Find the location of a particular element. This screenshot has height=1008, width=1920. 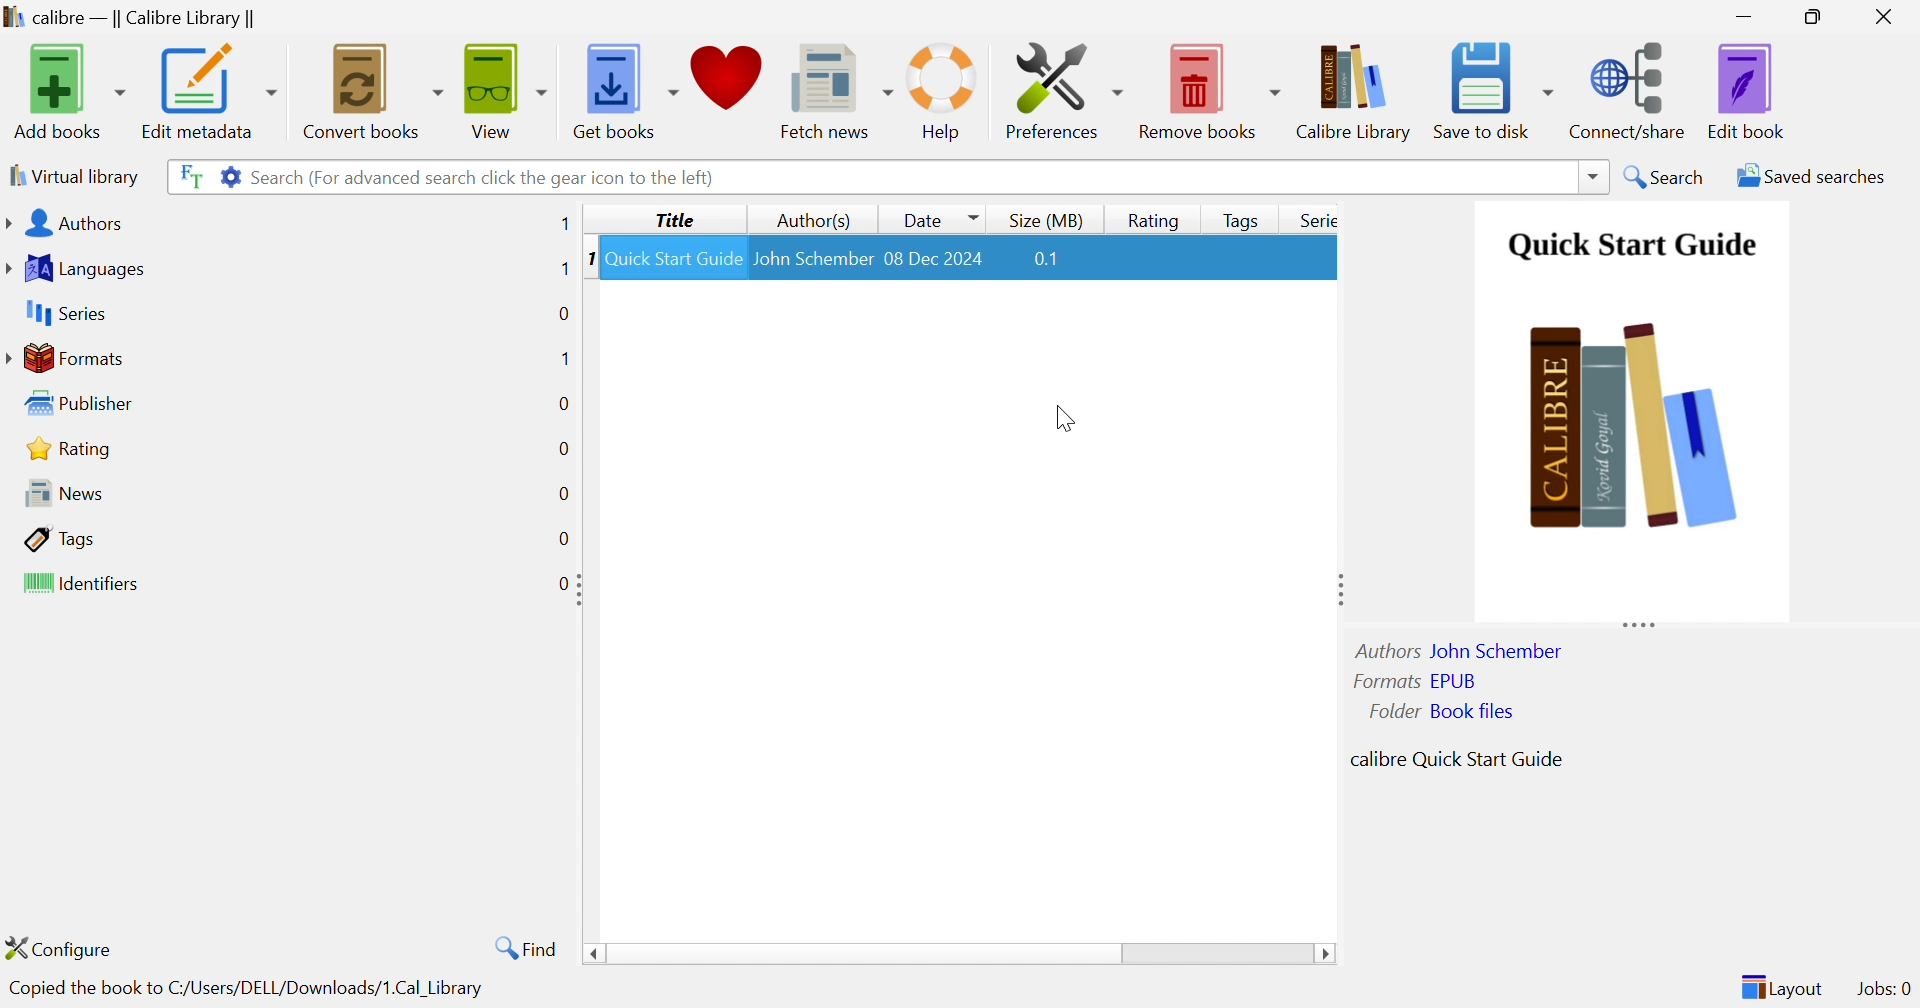

Identifiers is located at coordinates (77, 582).